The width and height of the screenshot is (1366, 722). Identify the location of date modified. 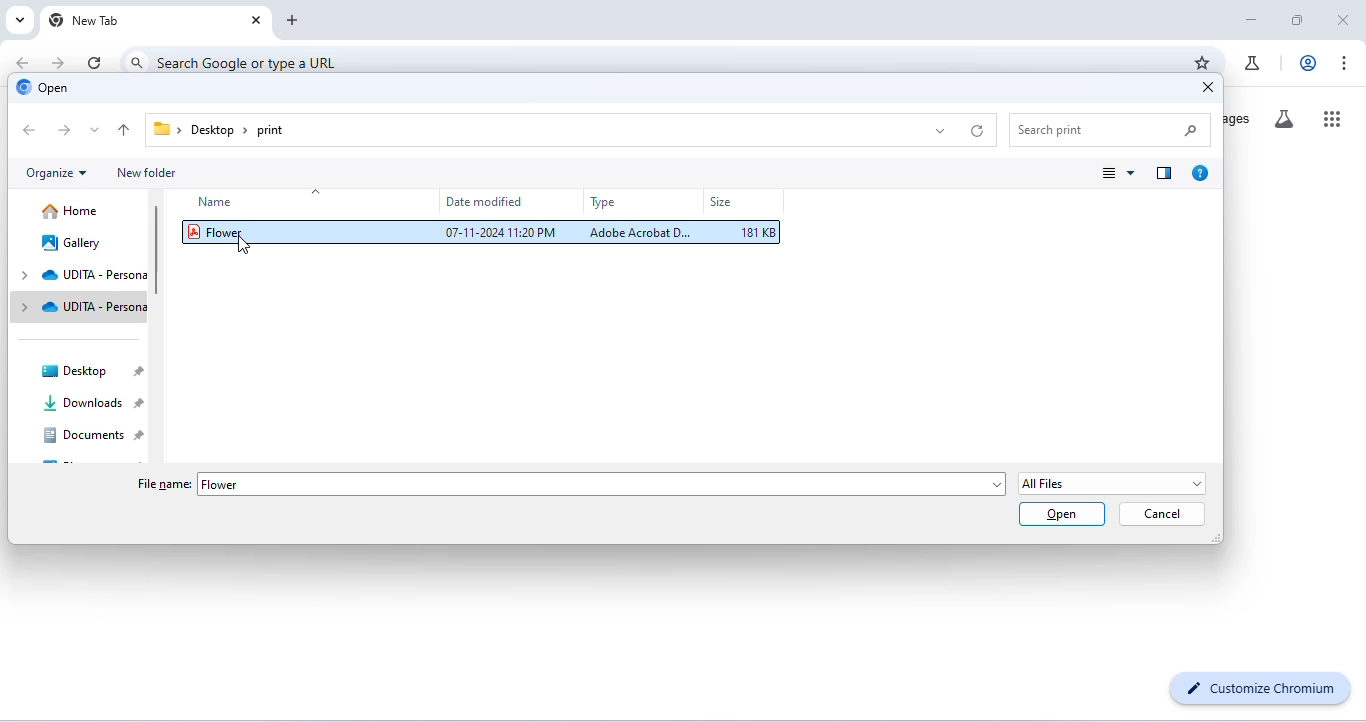
(484, 202).